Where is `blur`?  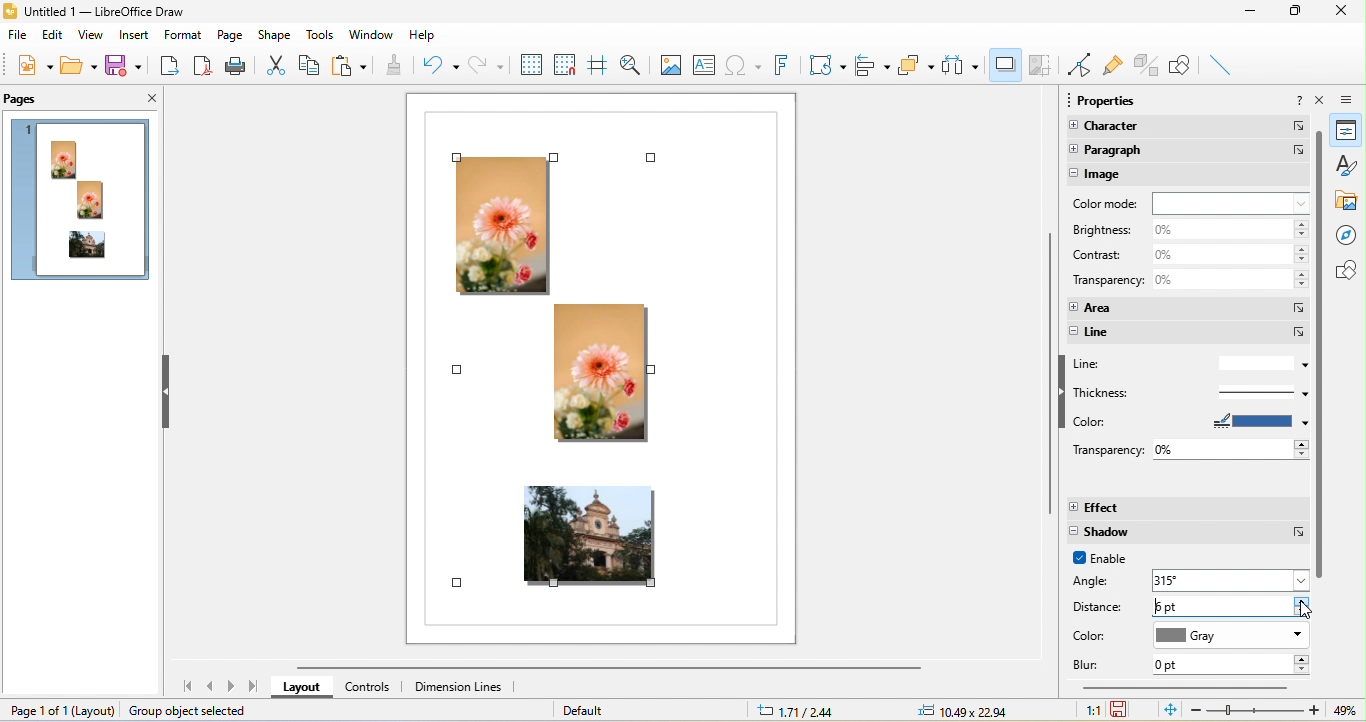
blur is located at coordinates (1093, 665).